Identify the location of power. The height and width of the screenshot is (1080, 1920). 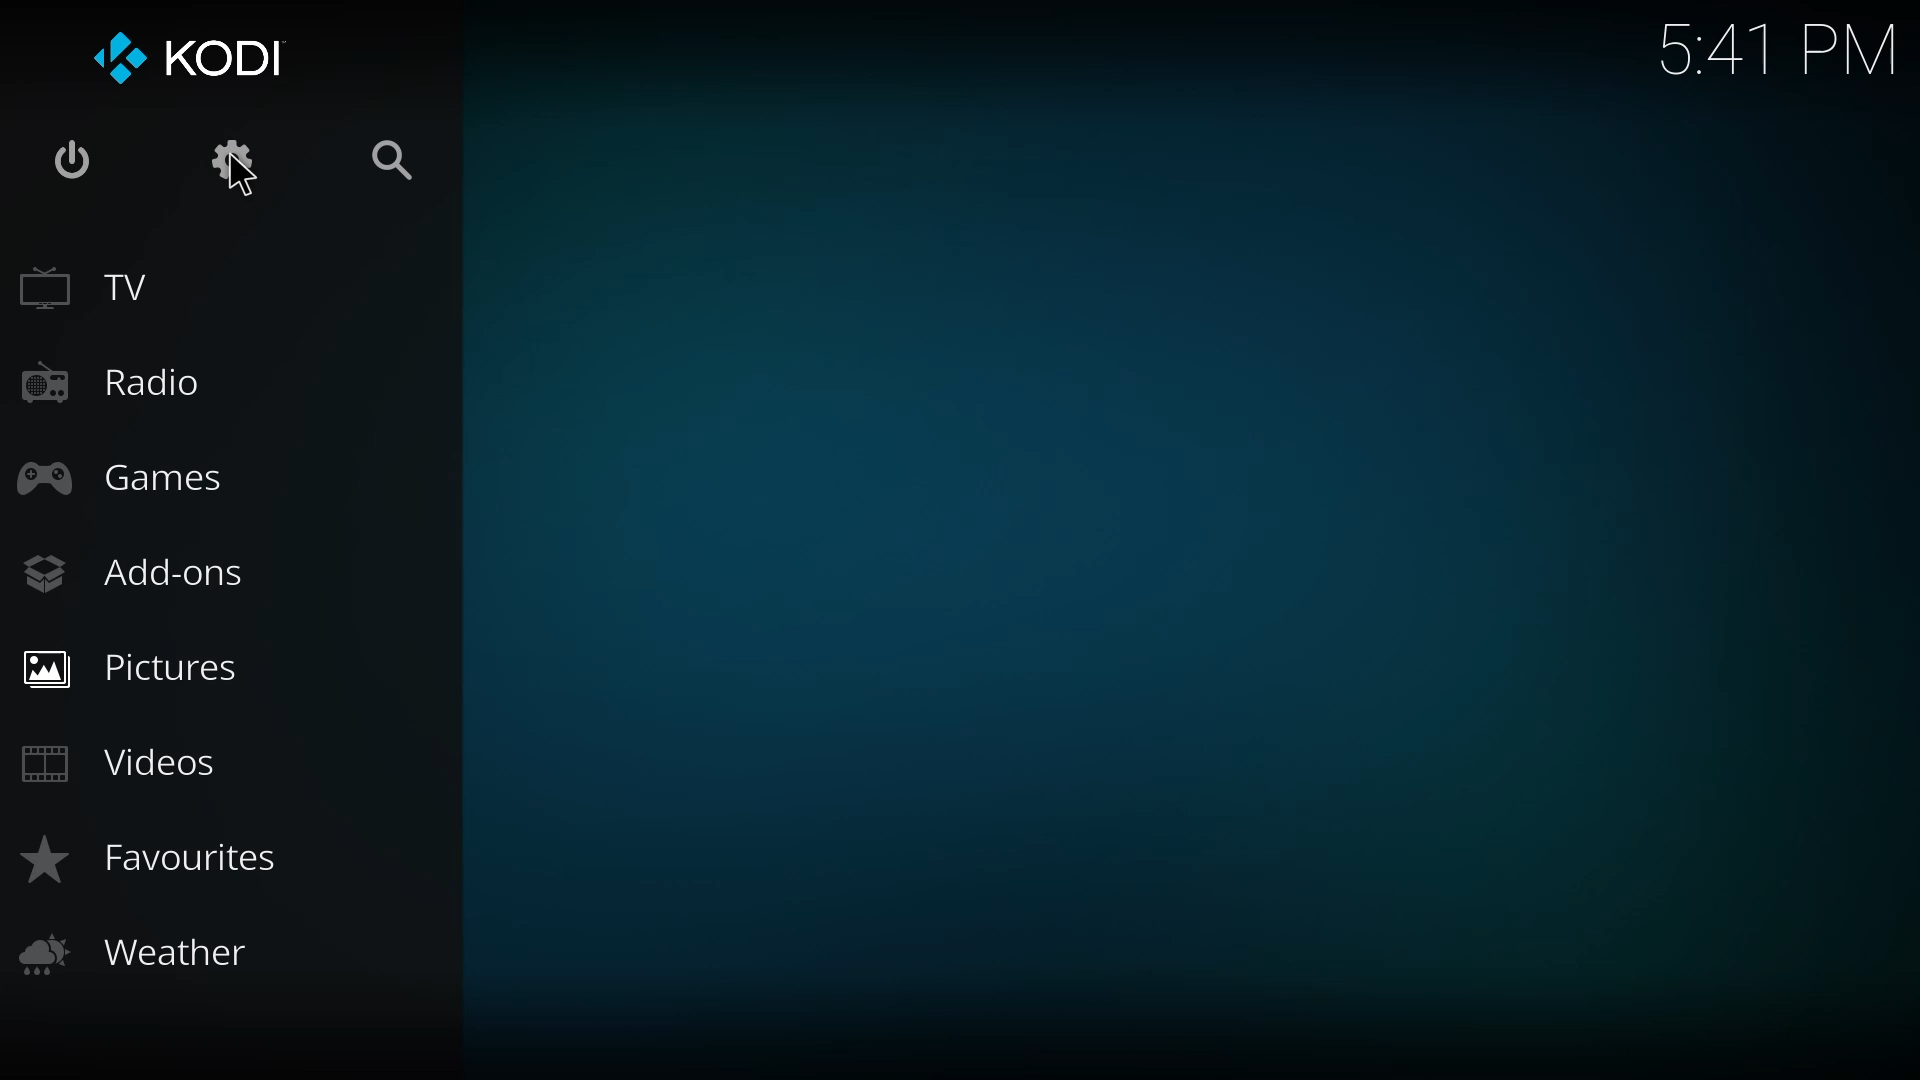
(73, 160).